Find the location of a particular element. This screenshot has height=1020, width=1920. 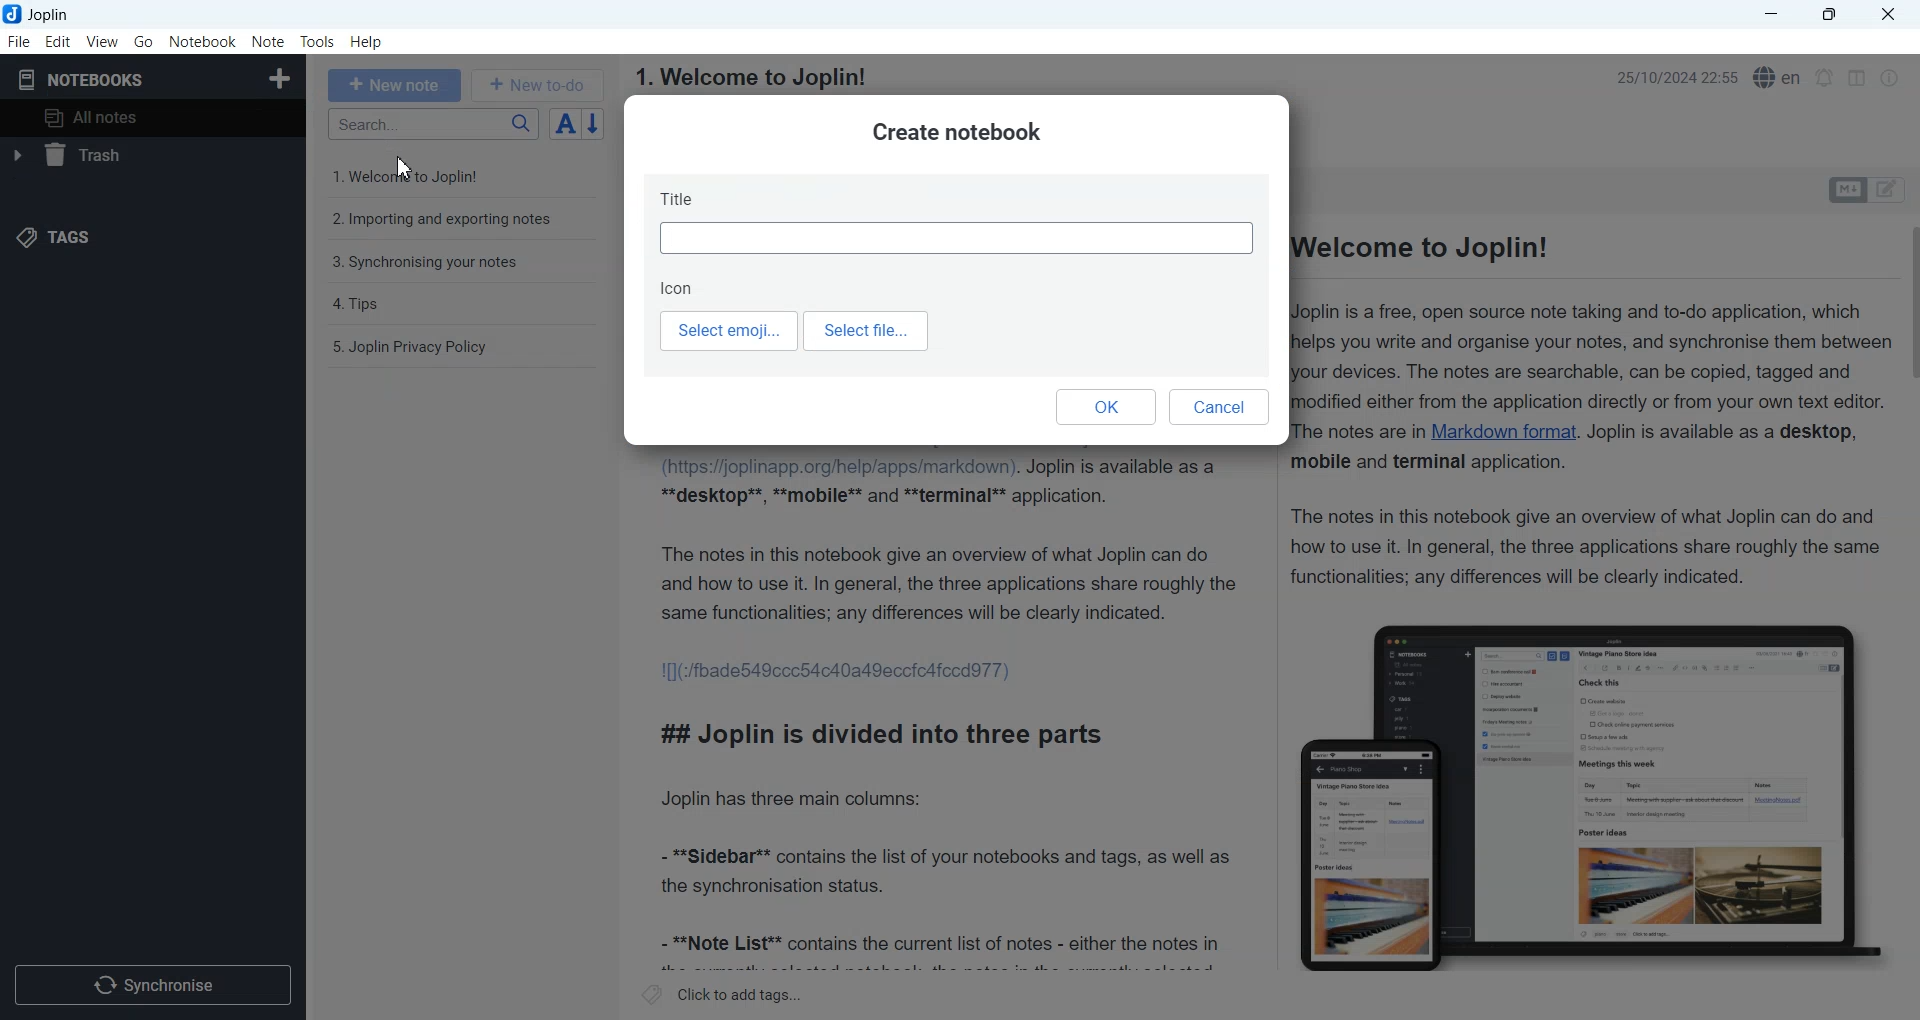

Notebook is located at coordinates (203, 42).